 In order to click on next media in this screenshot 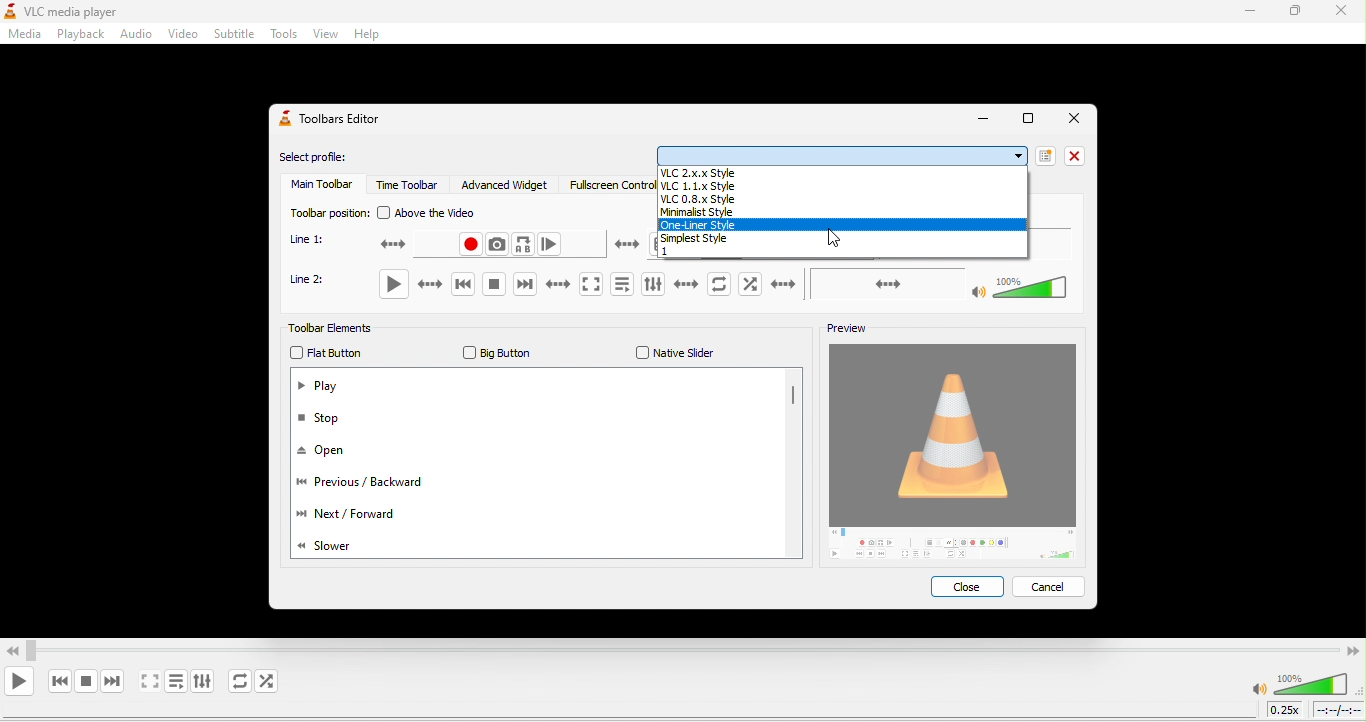, I will do `click(111, 681)`.